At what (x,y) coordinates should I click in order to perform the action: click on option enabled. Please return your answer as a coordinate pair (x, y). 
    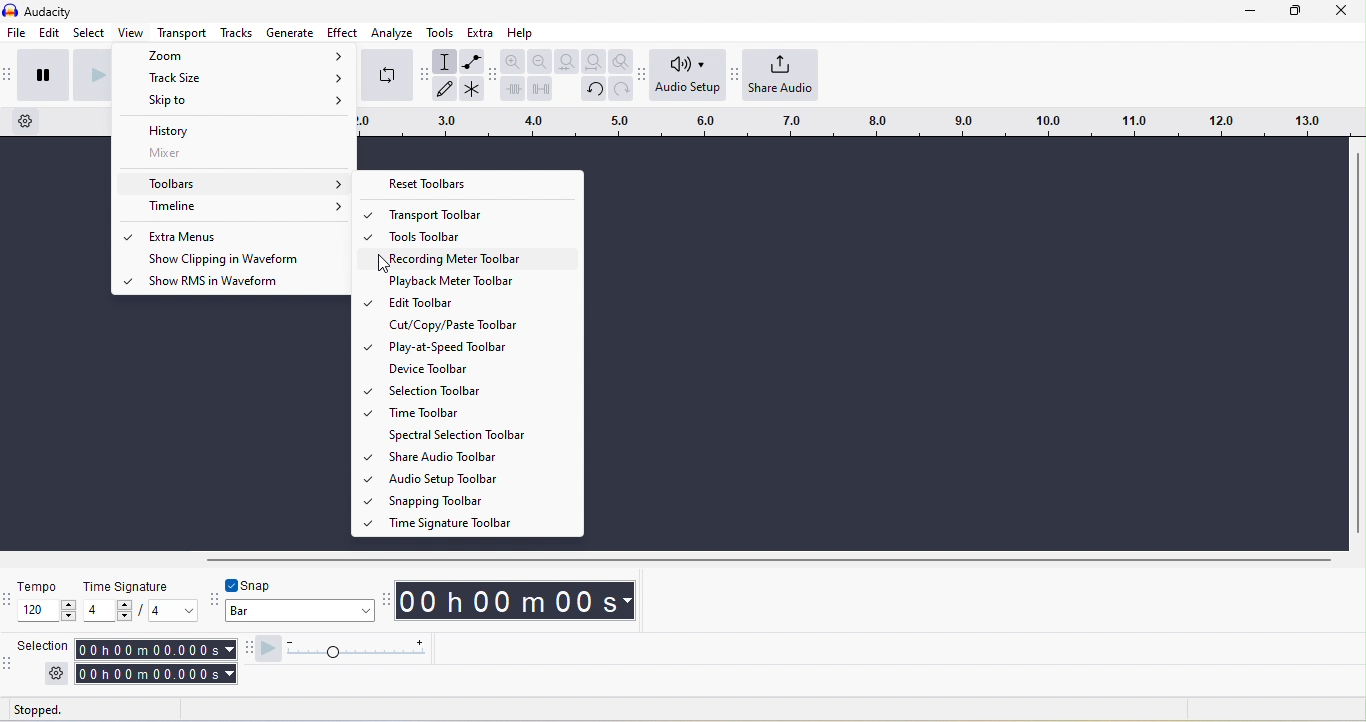
    Looking at the image, I should click on (128, 238).